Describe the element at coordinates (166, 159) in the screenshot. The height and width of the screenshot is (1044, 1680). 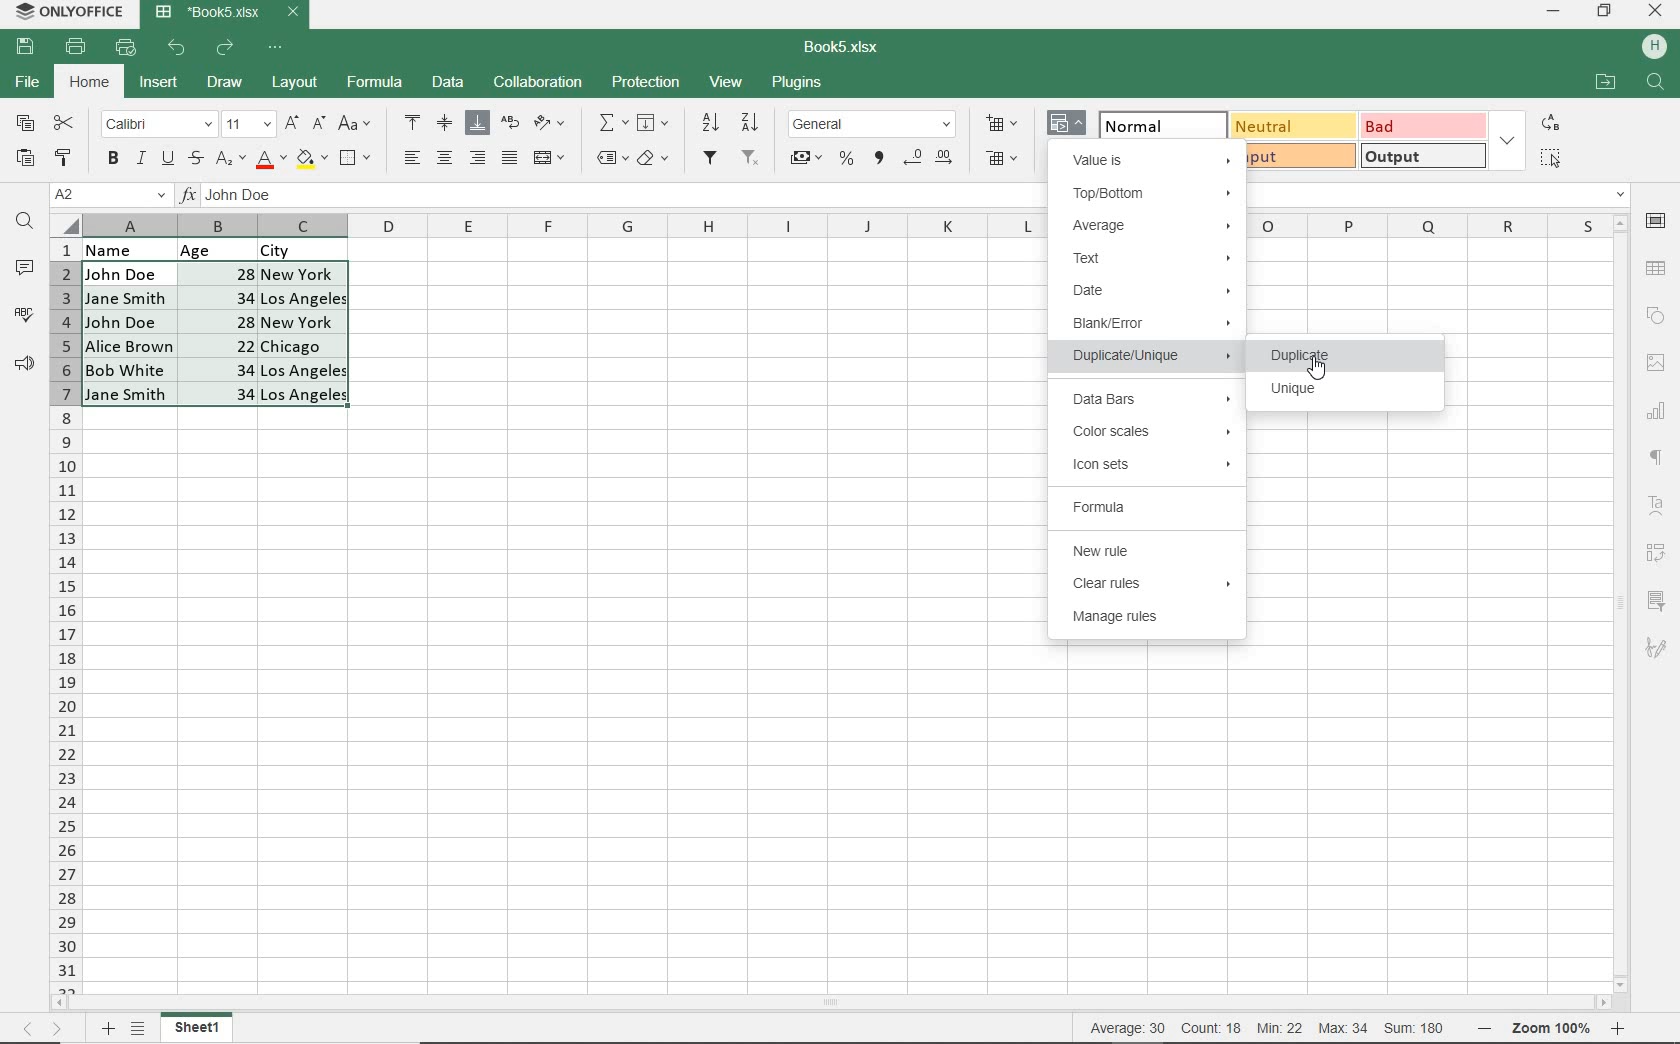
I see `UNDERLINE` at that location.